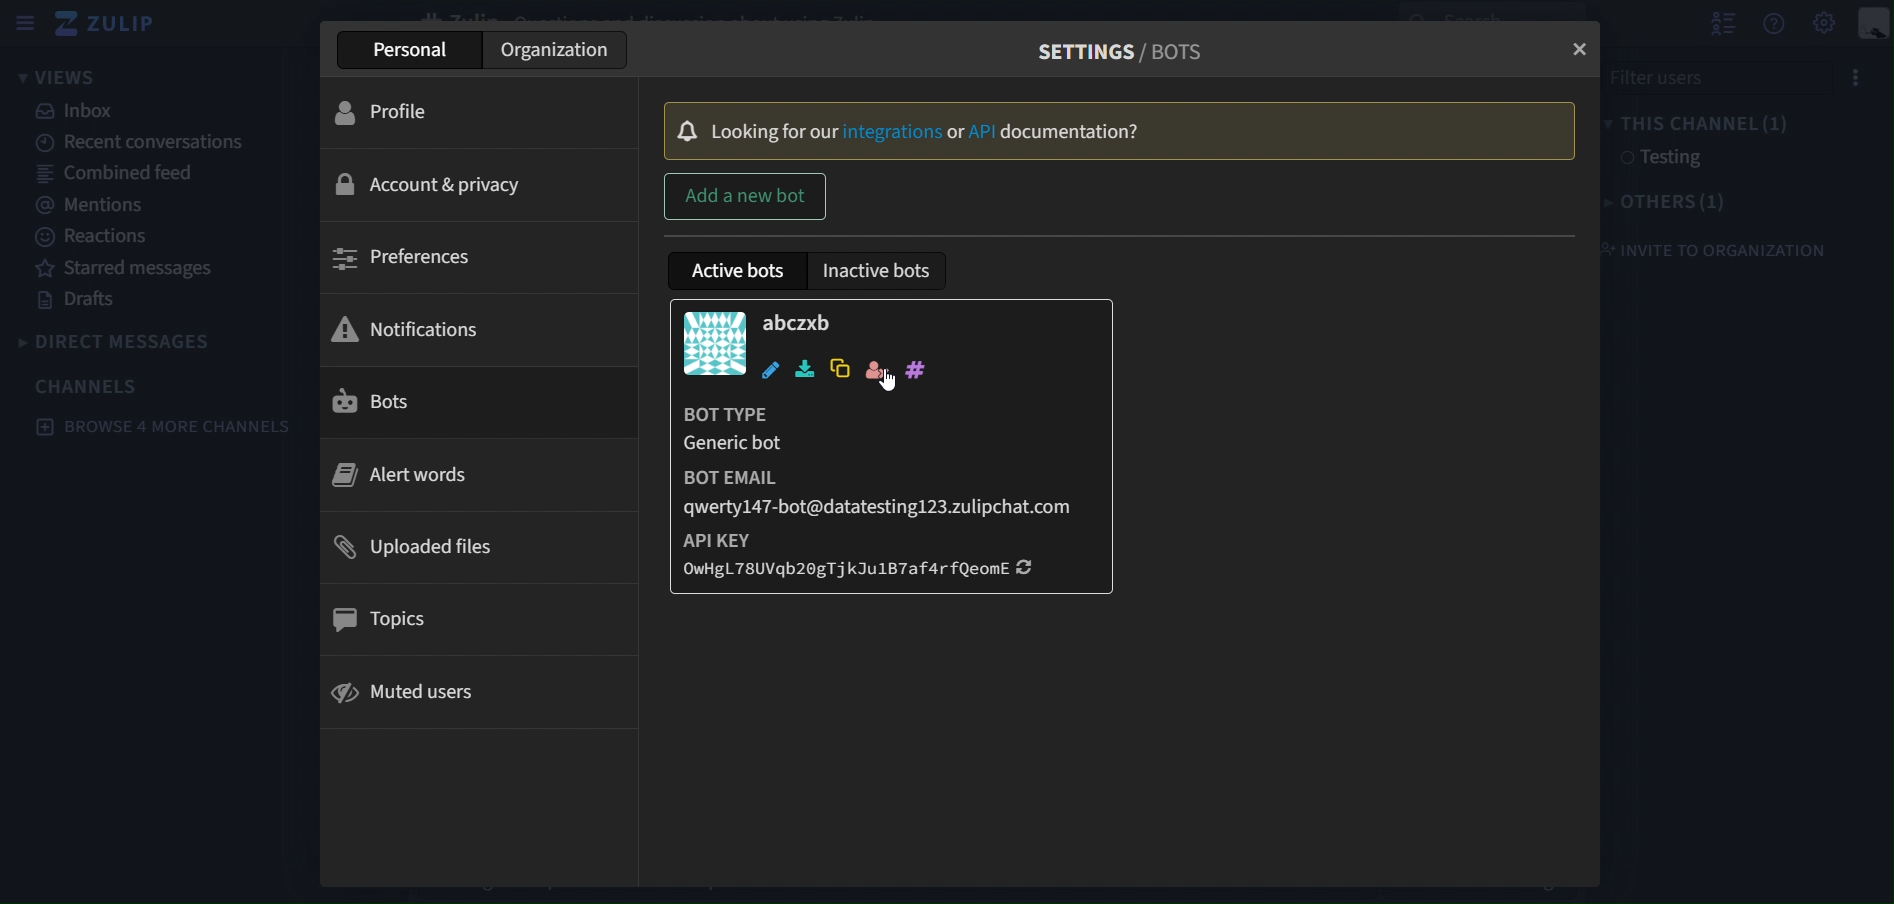 The image size is (1894, 904). I want to click on starred messages, so click(128, 270).